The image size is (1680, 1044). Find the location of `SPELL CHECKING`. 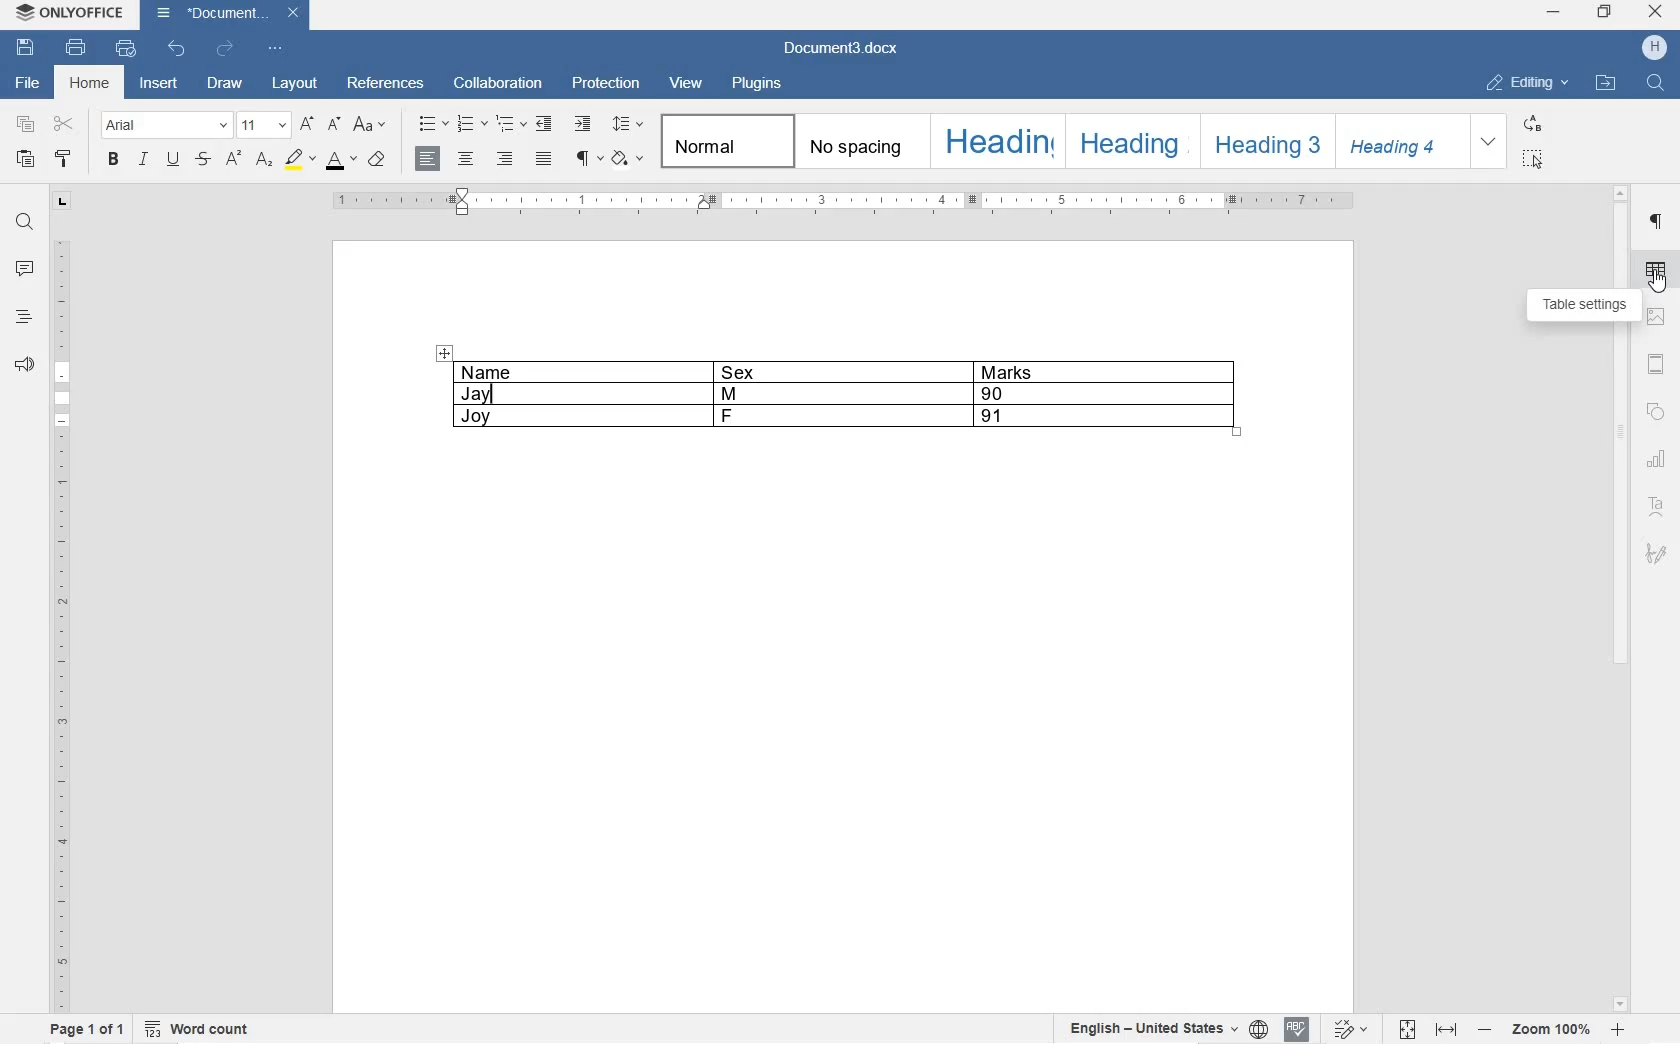

SPELL CHECKING is located at coordinates (1296, 1029).